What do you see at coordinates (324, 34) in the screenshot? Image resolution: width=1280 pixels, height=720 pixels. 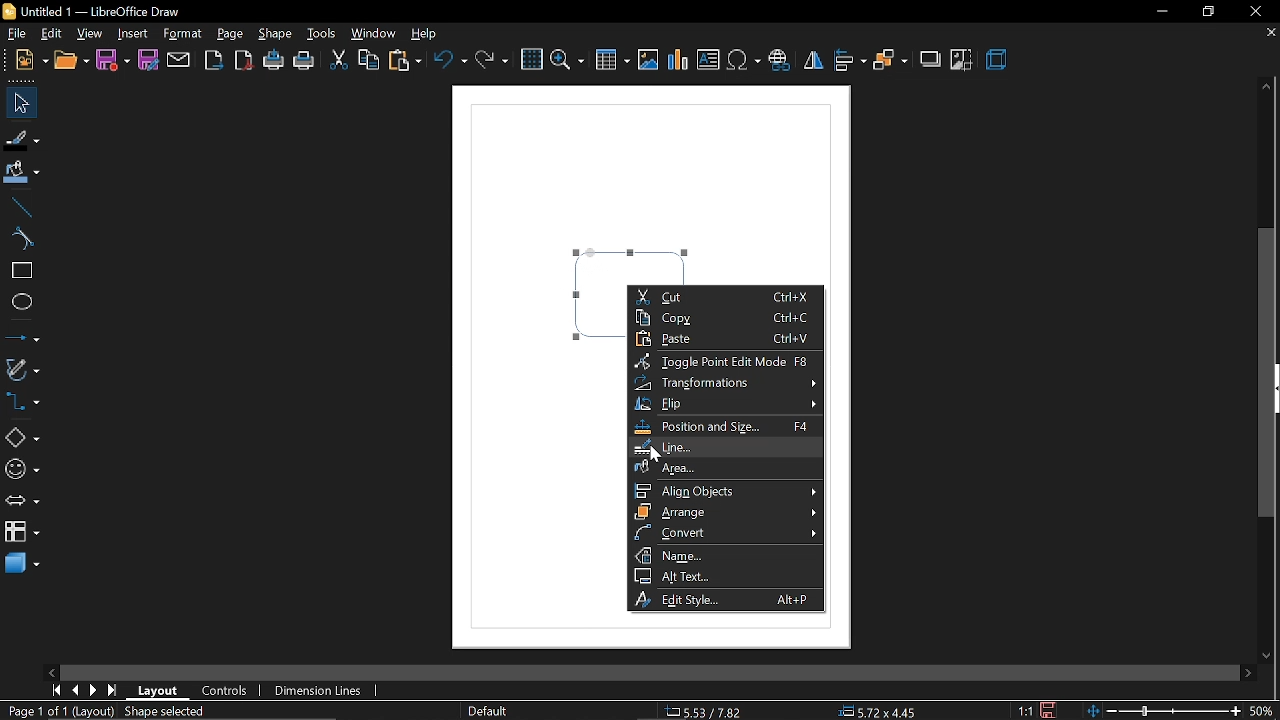 I see `tools` at bounding box center [324, 34].